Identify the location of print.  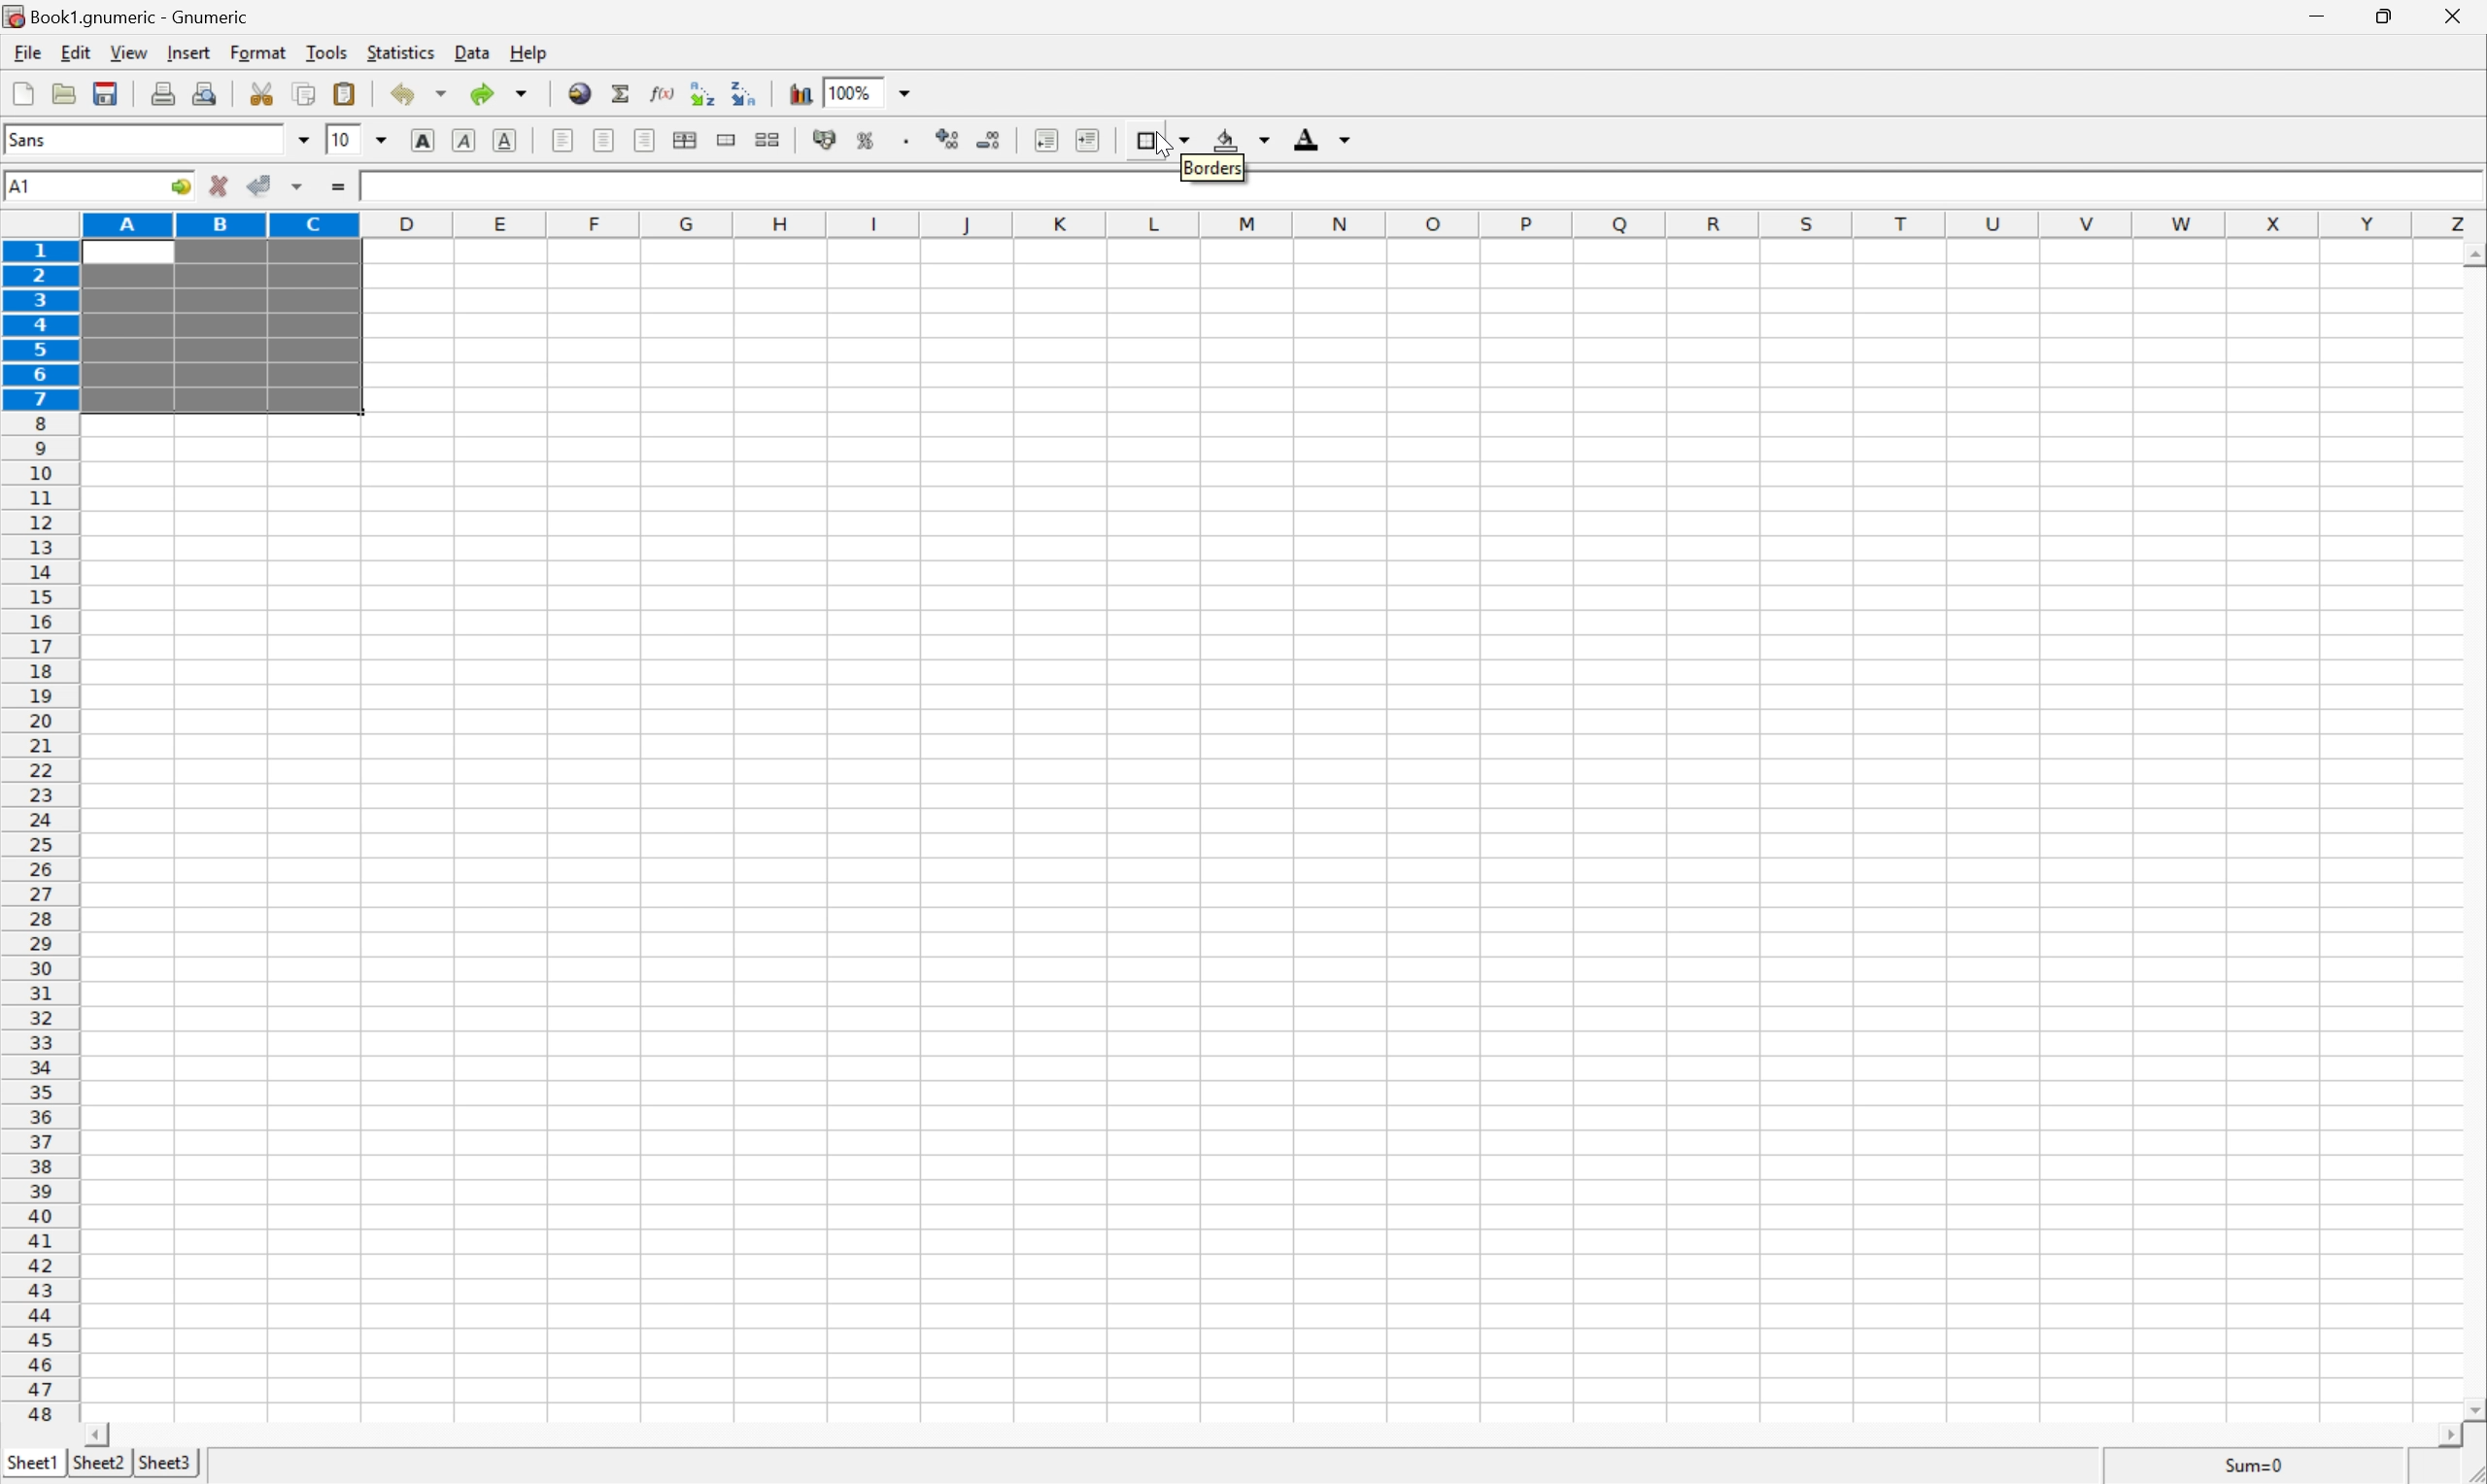
(162, 92).